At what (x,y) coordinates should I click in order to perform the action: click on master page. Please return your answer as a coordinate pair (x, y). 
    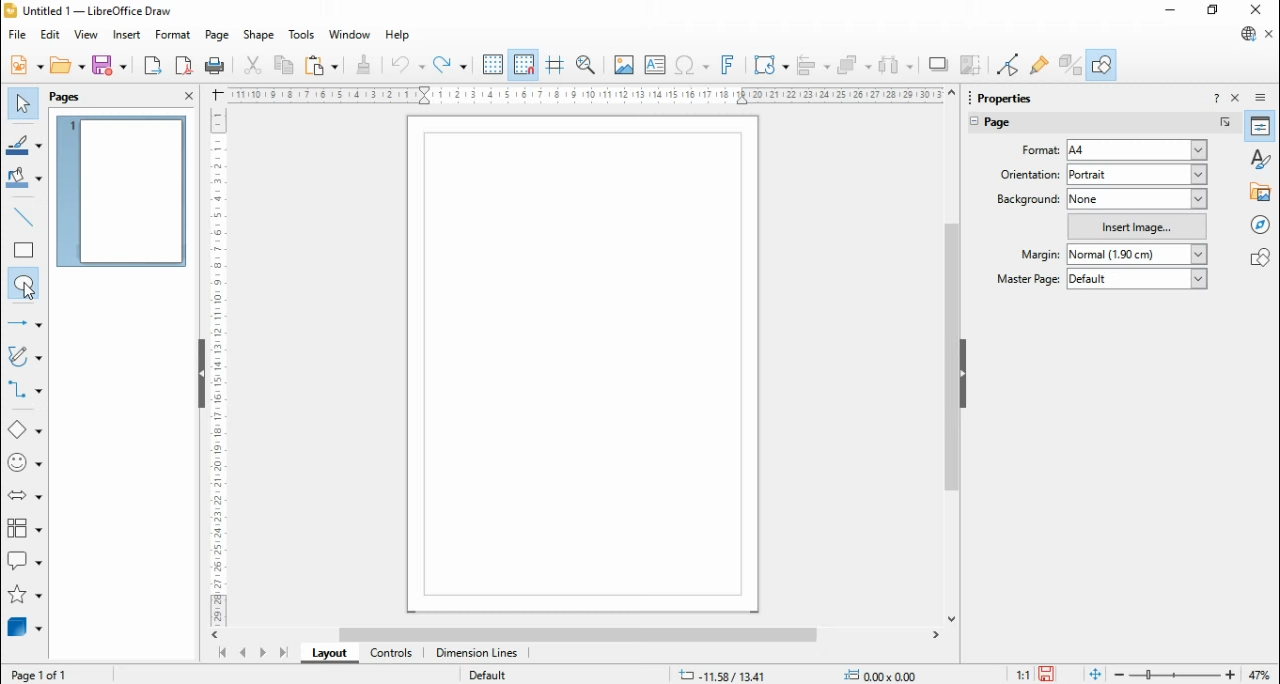
    Looking at the image, I should click on (1030, 278).